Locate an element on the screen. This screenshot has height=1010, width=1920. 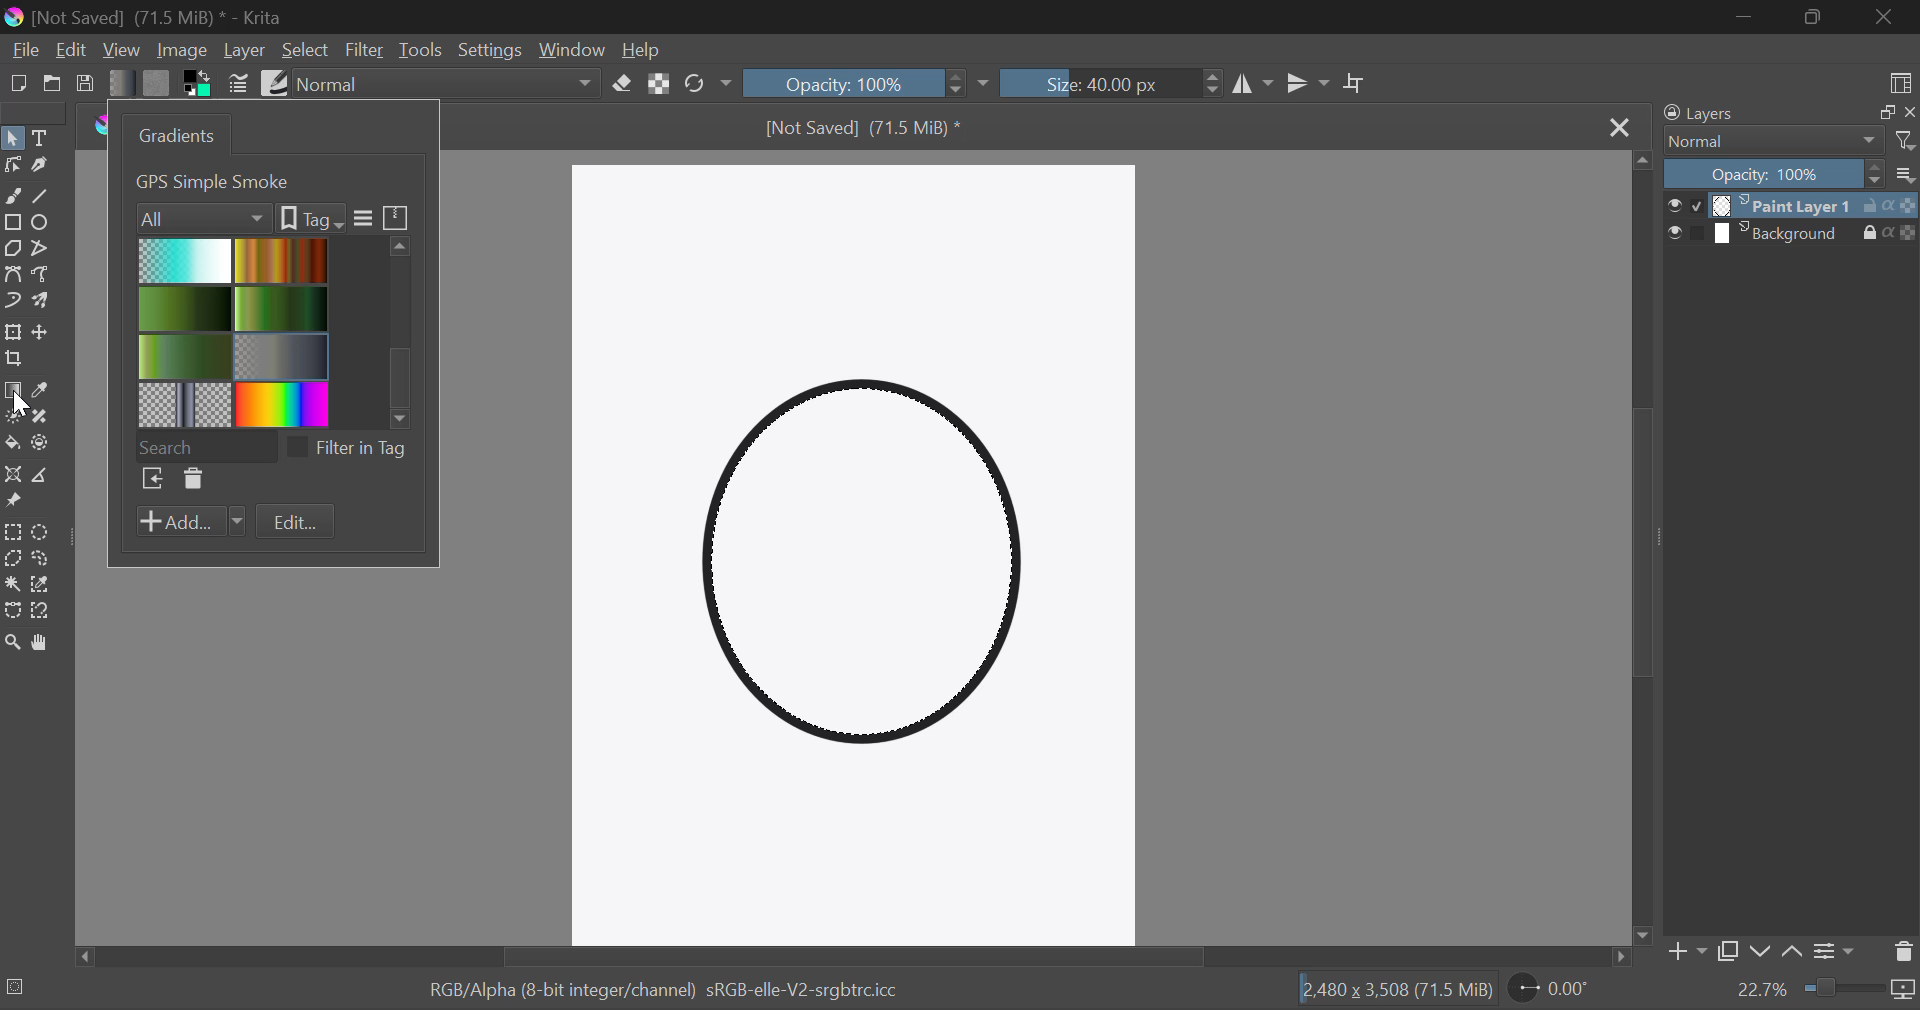
Save is located at coordinates (86, 84).